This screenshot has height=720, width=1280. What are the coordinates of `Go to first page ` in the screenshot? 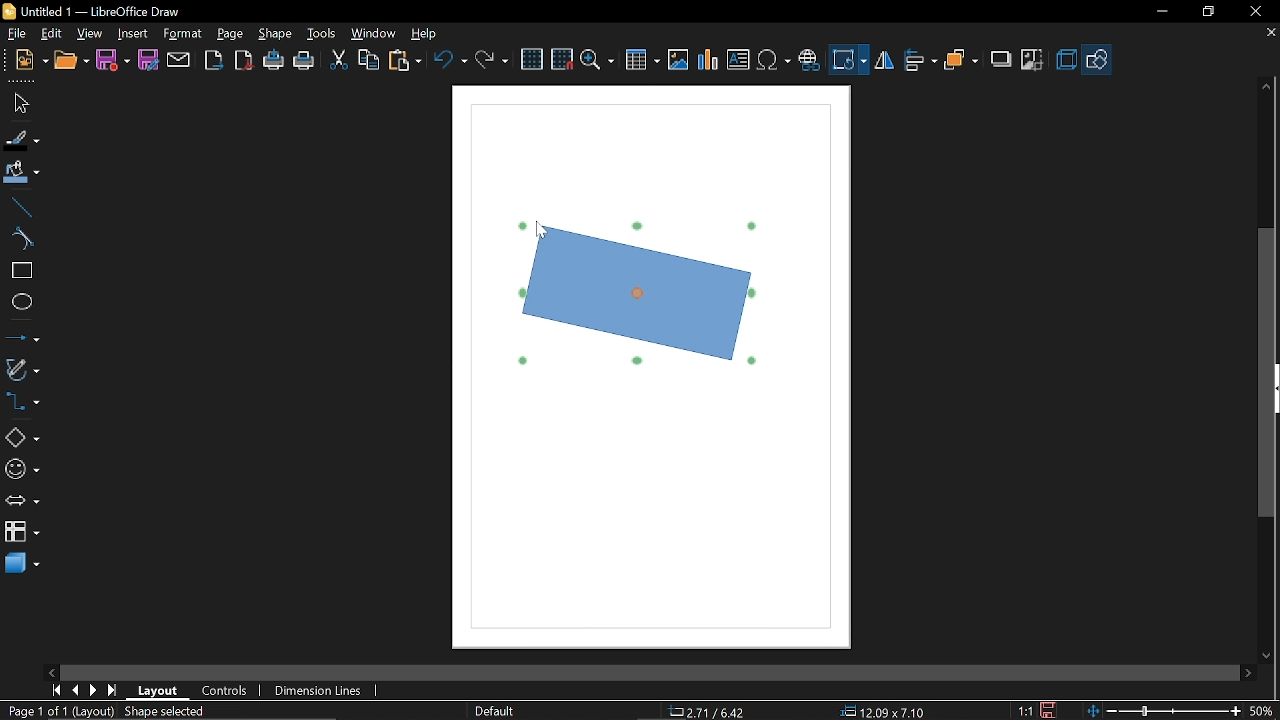 It's located at (56, 690).